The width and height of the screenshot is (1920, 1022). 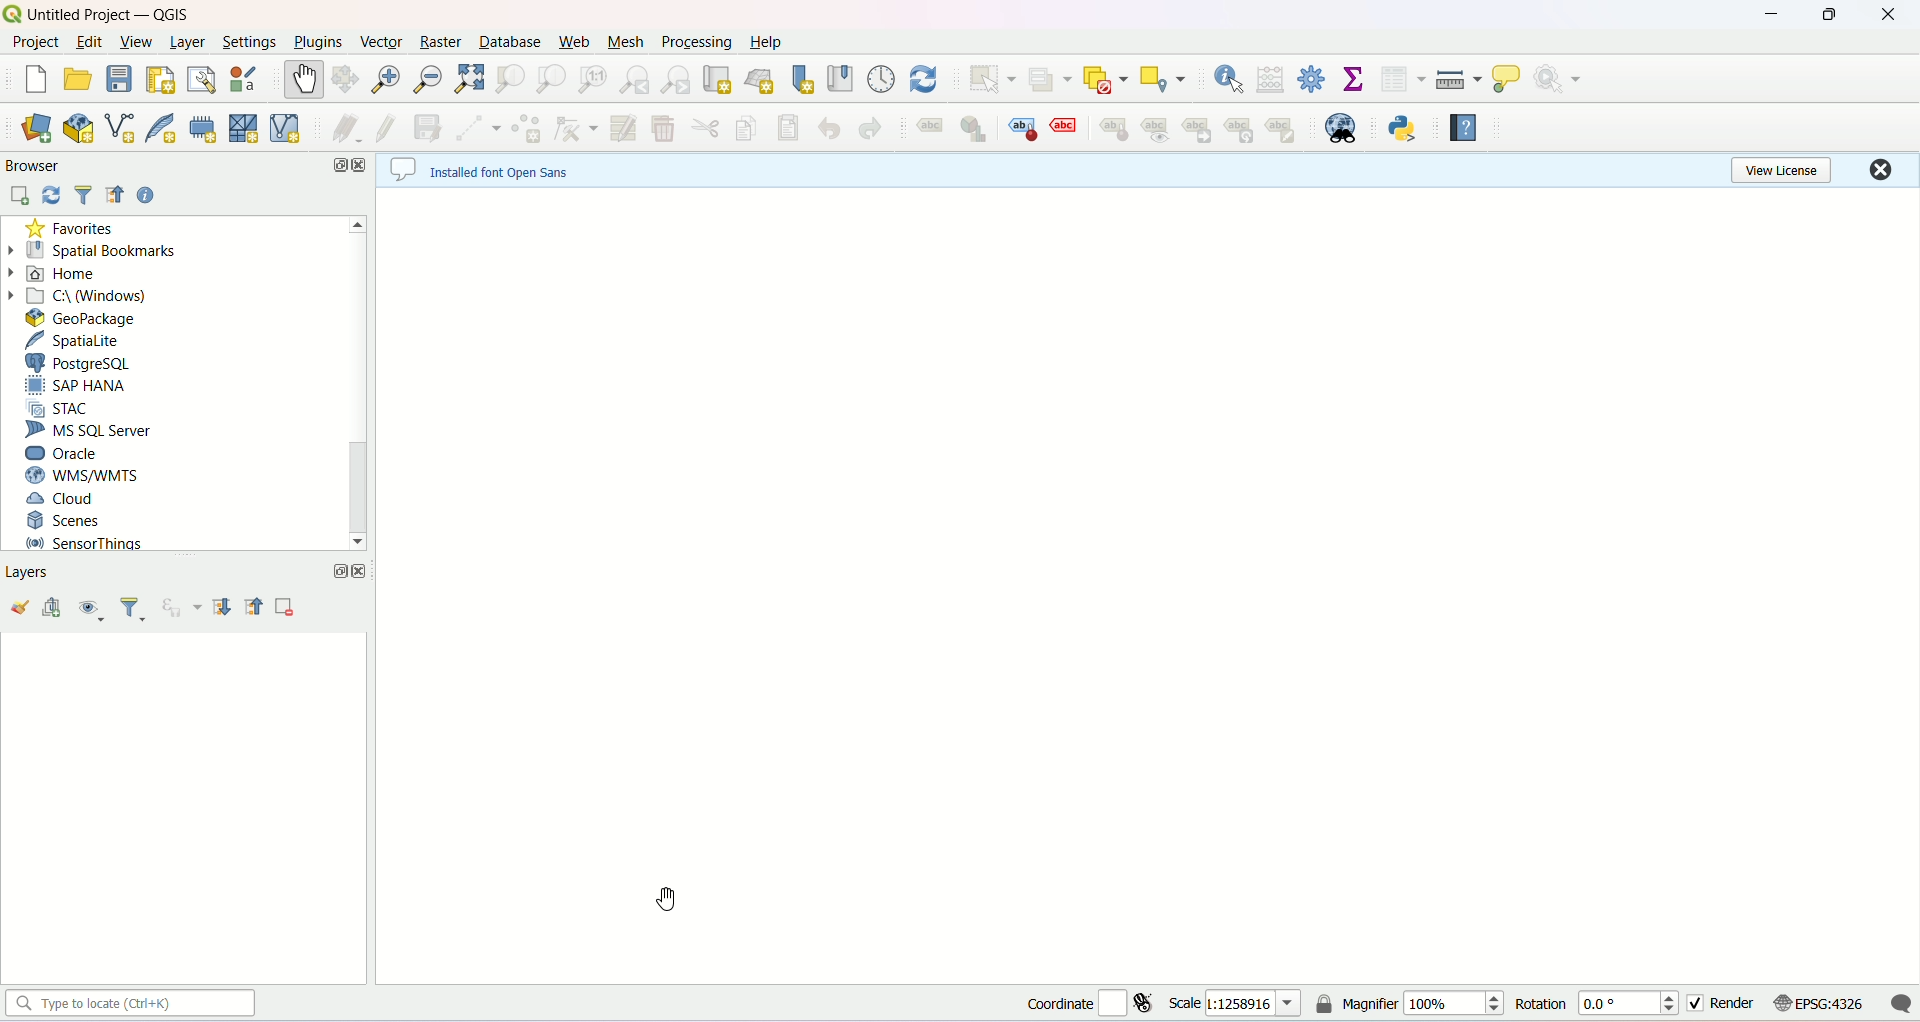 What do you see at coordinates (250, 77) in the screenshot?
I see `style manager` at bounding box center [250, 77].